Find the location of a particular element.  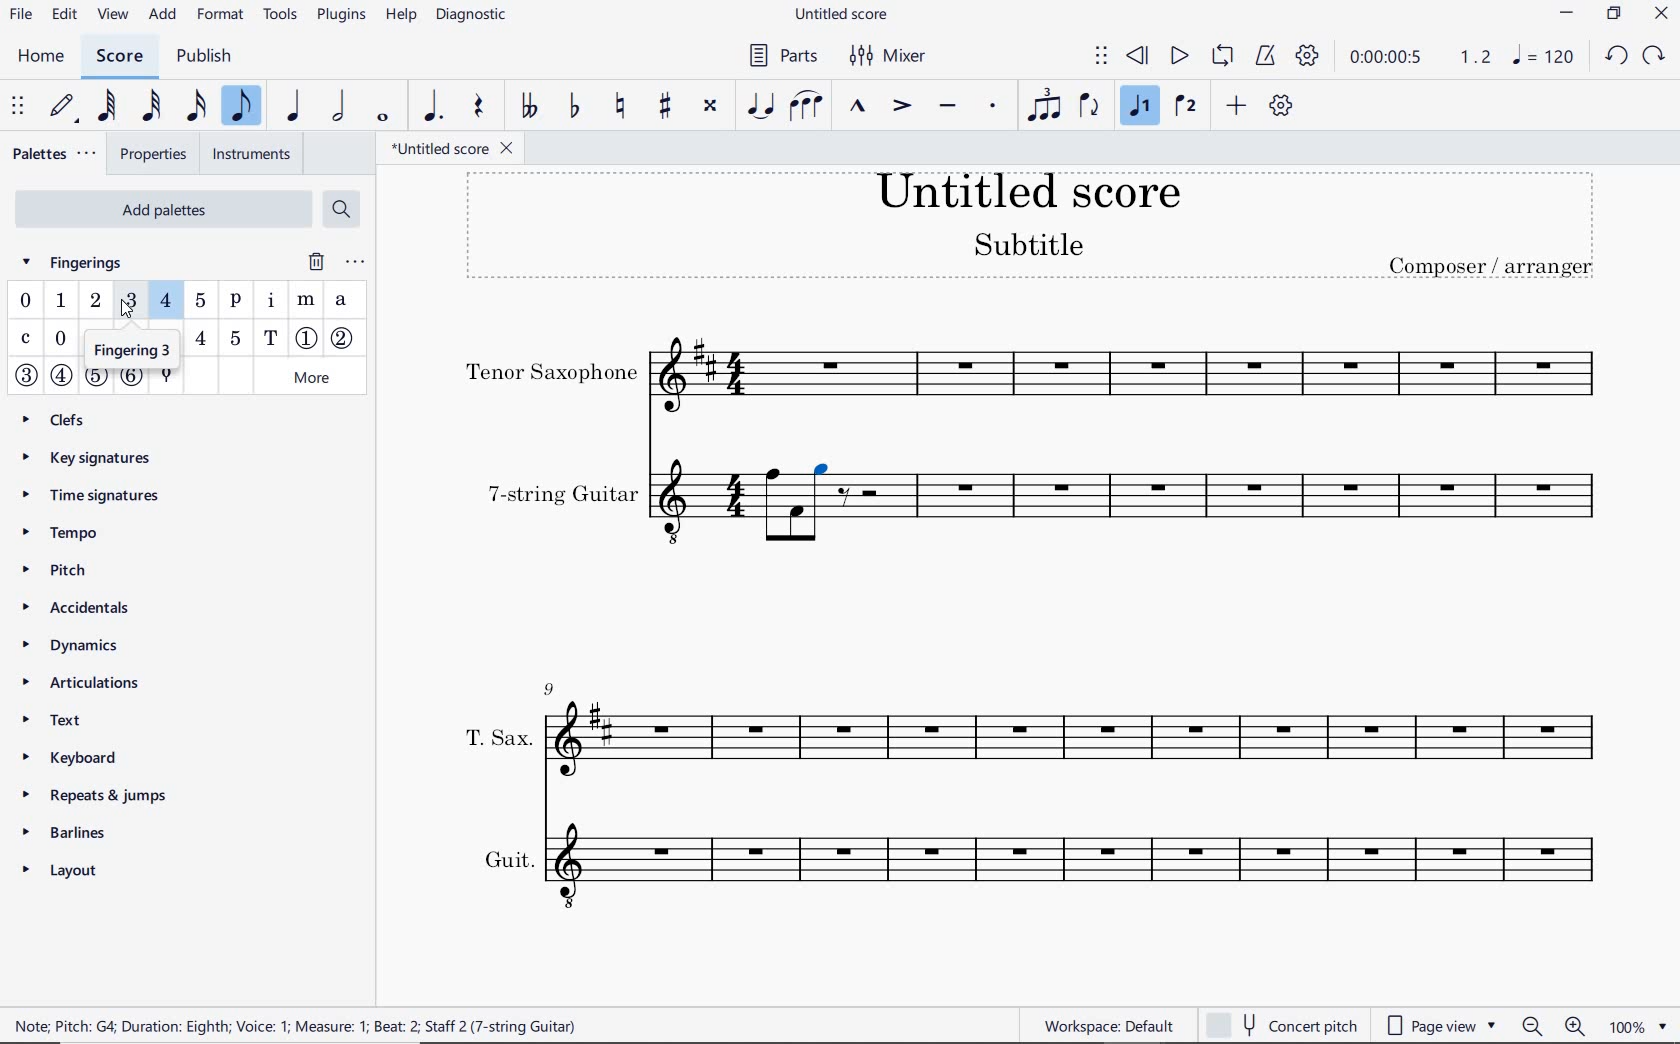

selection is located at coordinates (825, 471).